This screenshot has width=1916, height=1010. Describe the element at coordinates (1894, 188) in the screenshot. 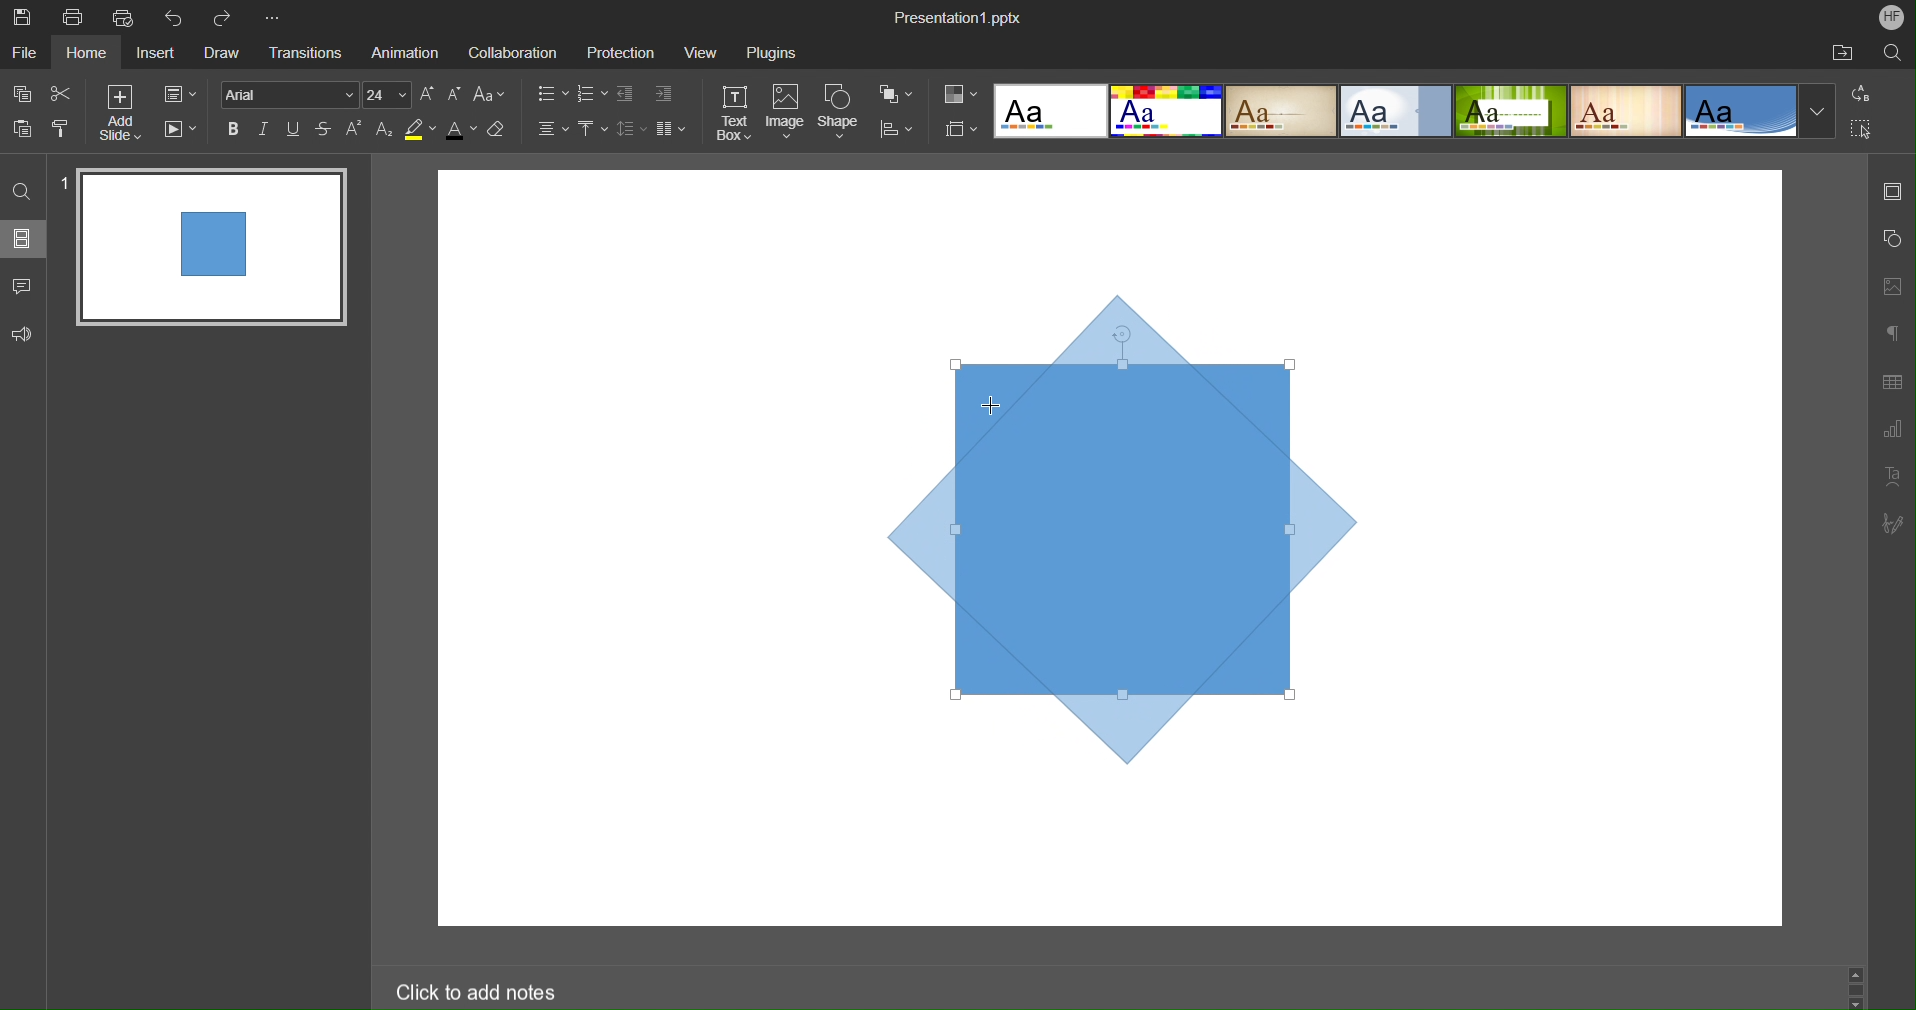

I see `Slide Settings` at that location.